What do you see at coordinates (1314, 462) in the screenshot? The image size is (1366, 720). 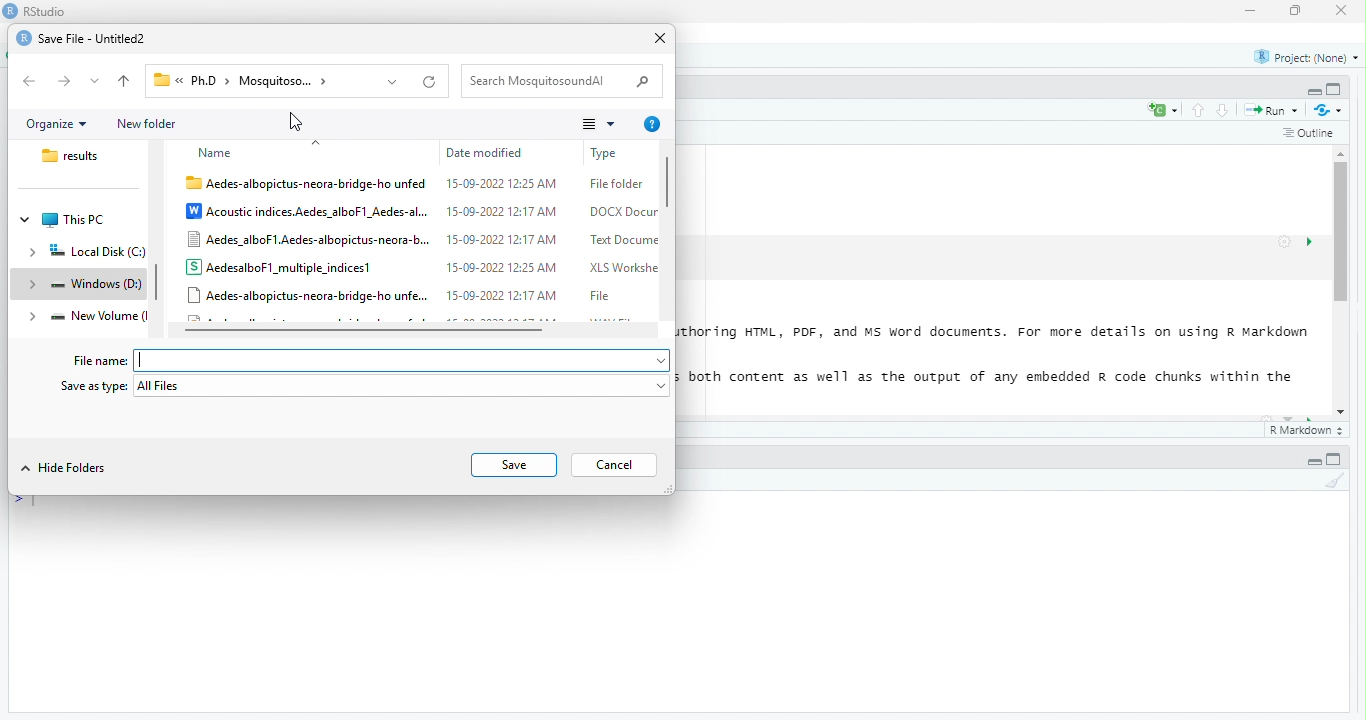 I see `Collapse` at bounding box center [1314, 462].